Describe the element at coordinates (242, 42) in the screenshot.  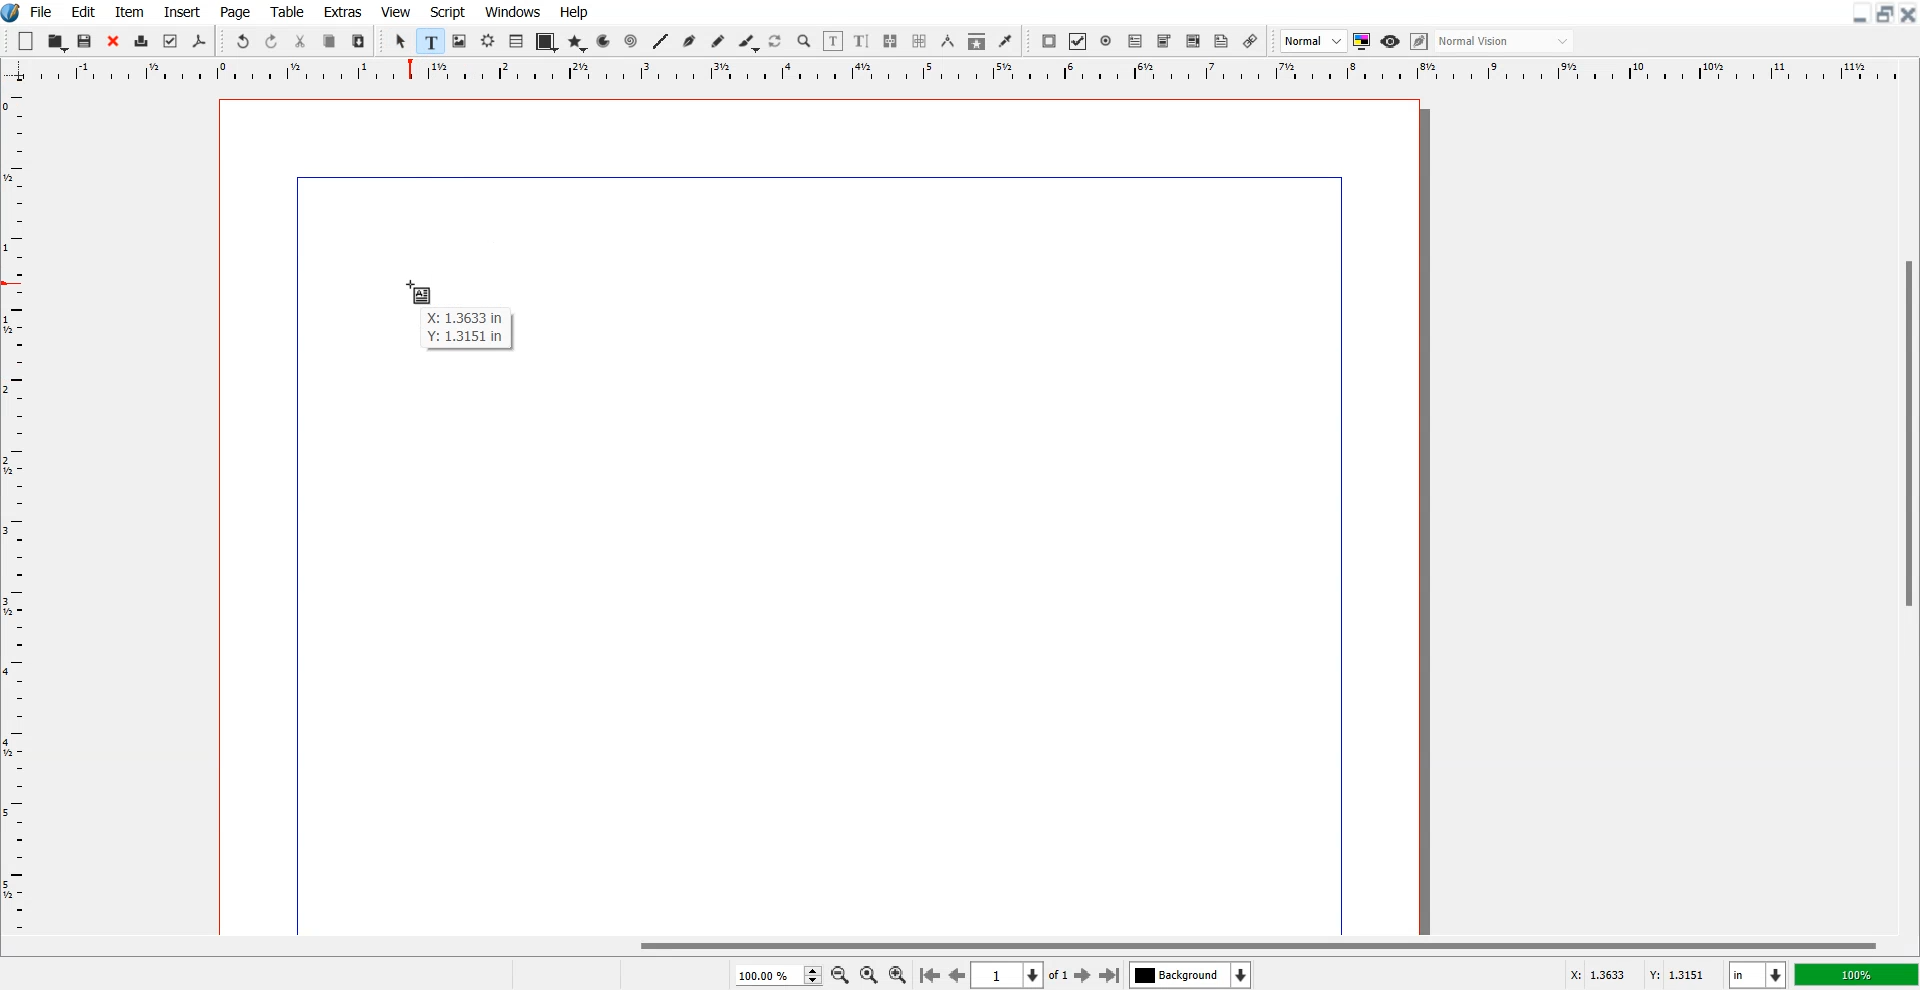
I see `Undo` at that location.